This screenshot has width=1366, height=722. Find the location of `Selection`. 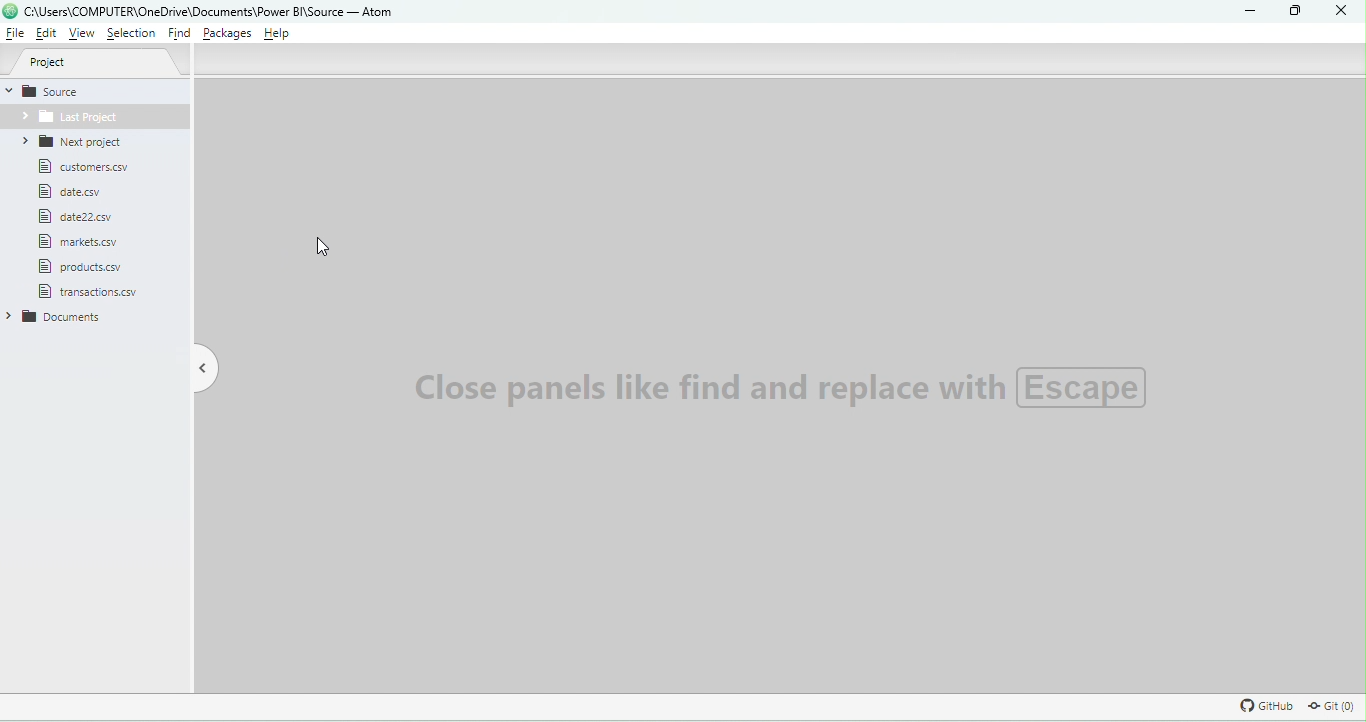

Selection is located at coordinates (131, 33).